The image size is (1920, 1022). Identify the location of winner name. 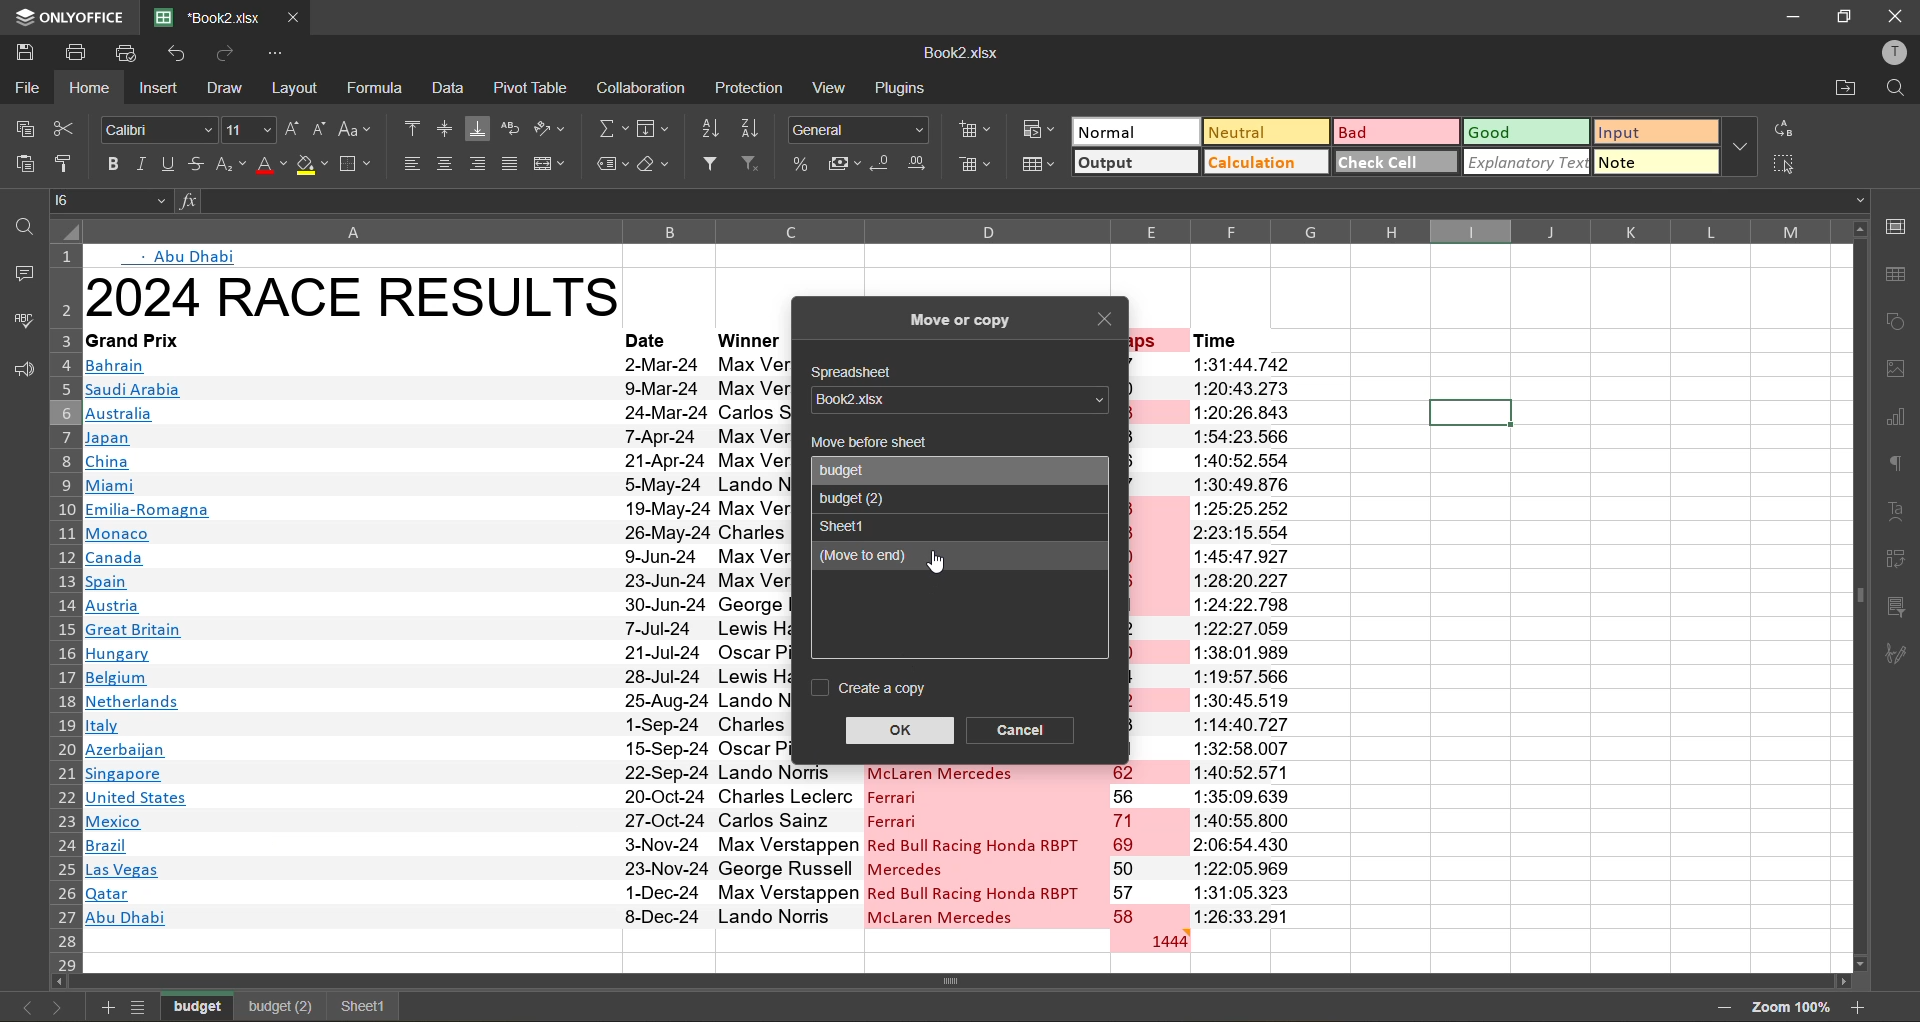
(752, 640).